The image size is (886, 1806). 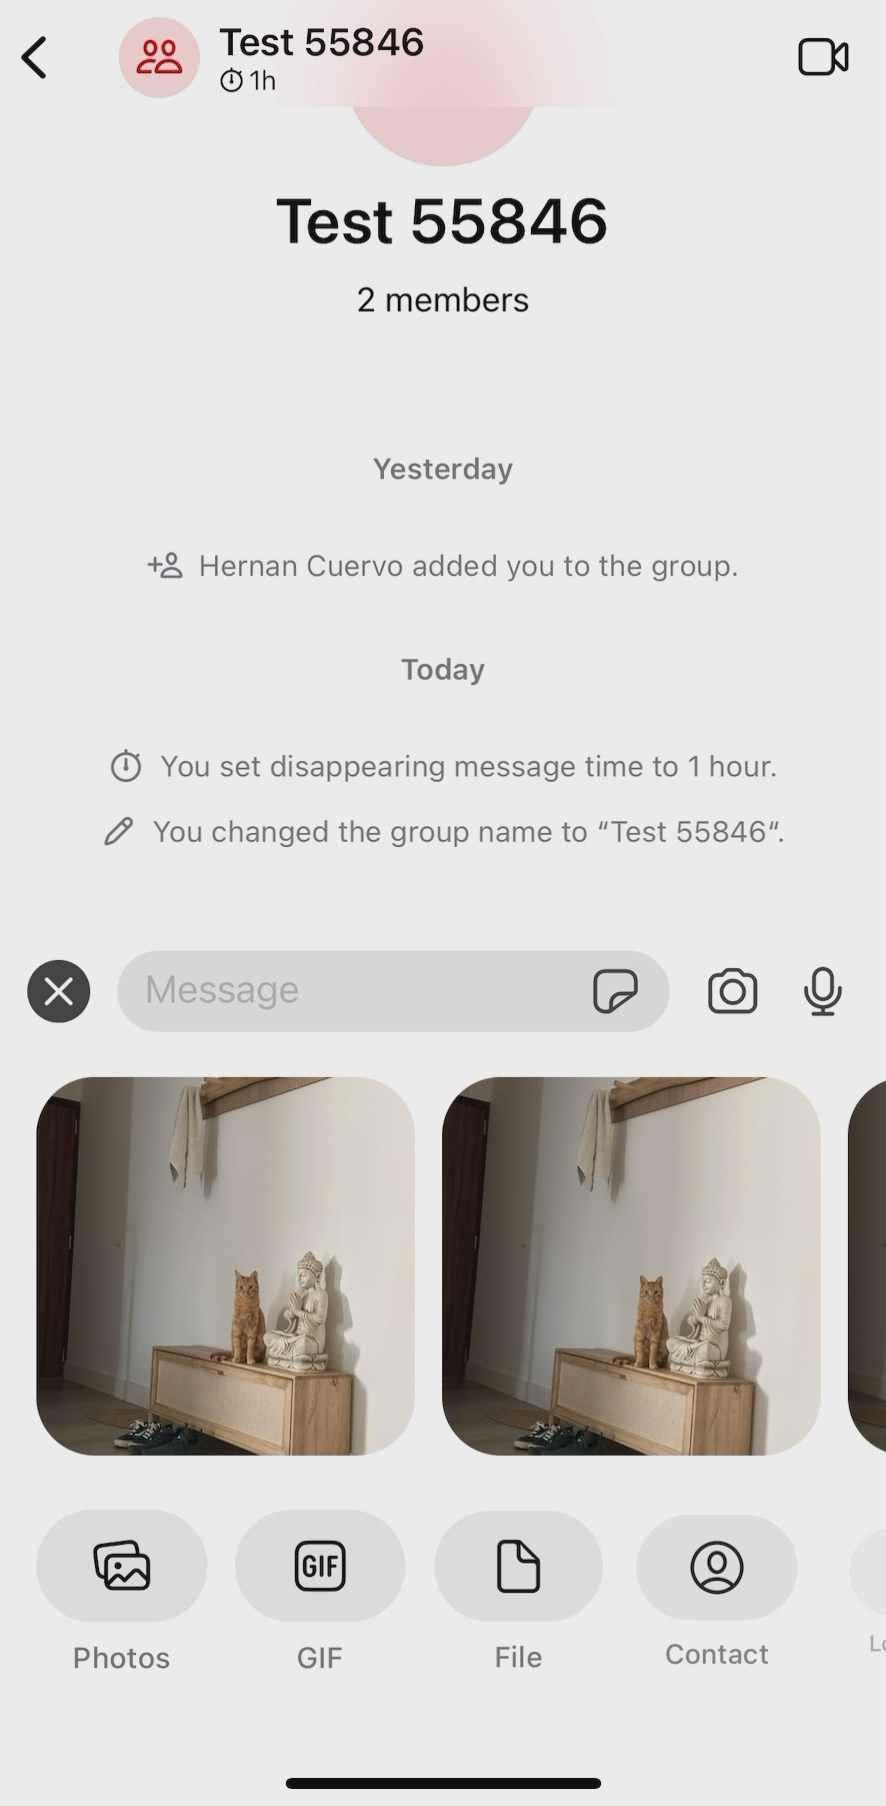 What do you see at coordinates (444, 185) in the screenshot?
I see `Test 55846` at bounding box center [444, 185].